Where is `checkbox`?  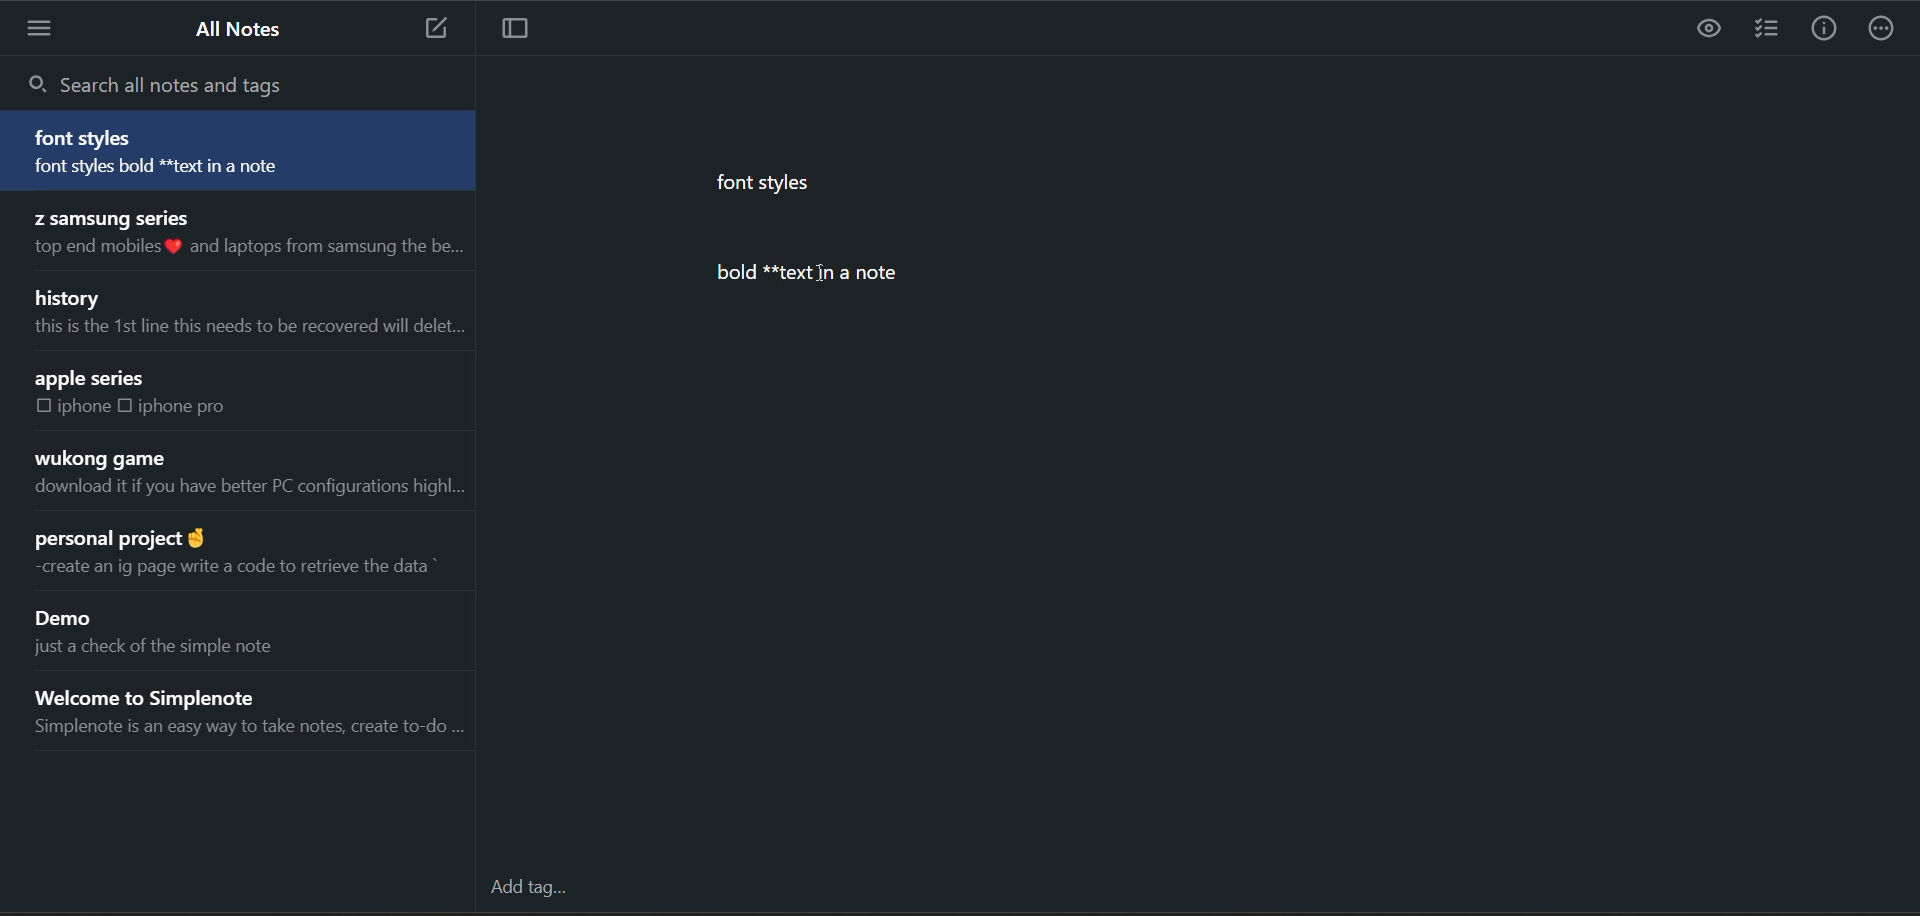 checkbox is located at coordinates (44, 407).